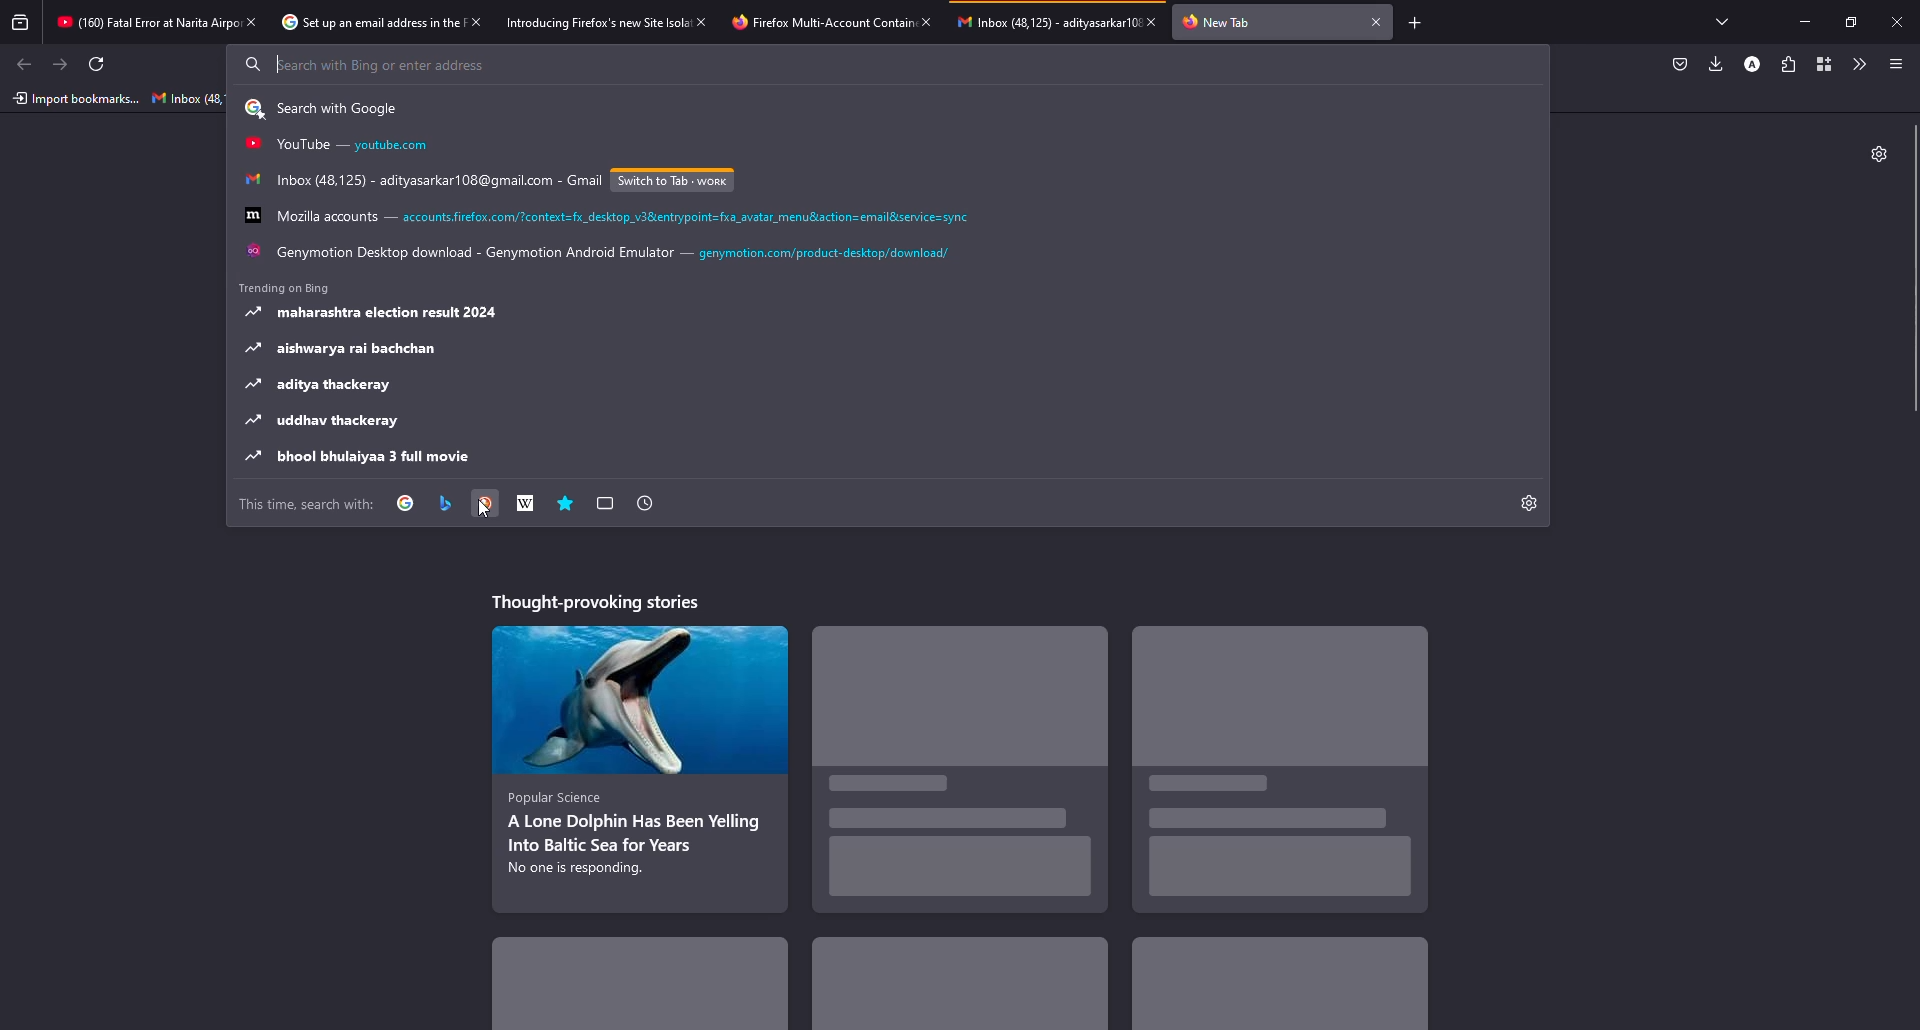 The height and width of the screenshot is (1030, 1920). I want to click on container, so click(1821, 64).